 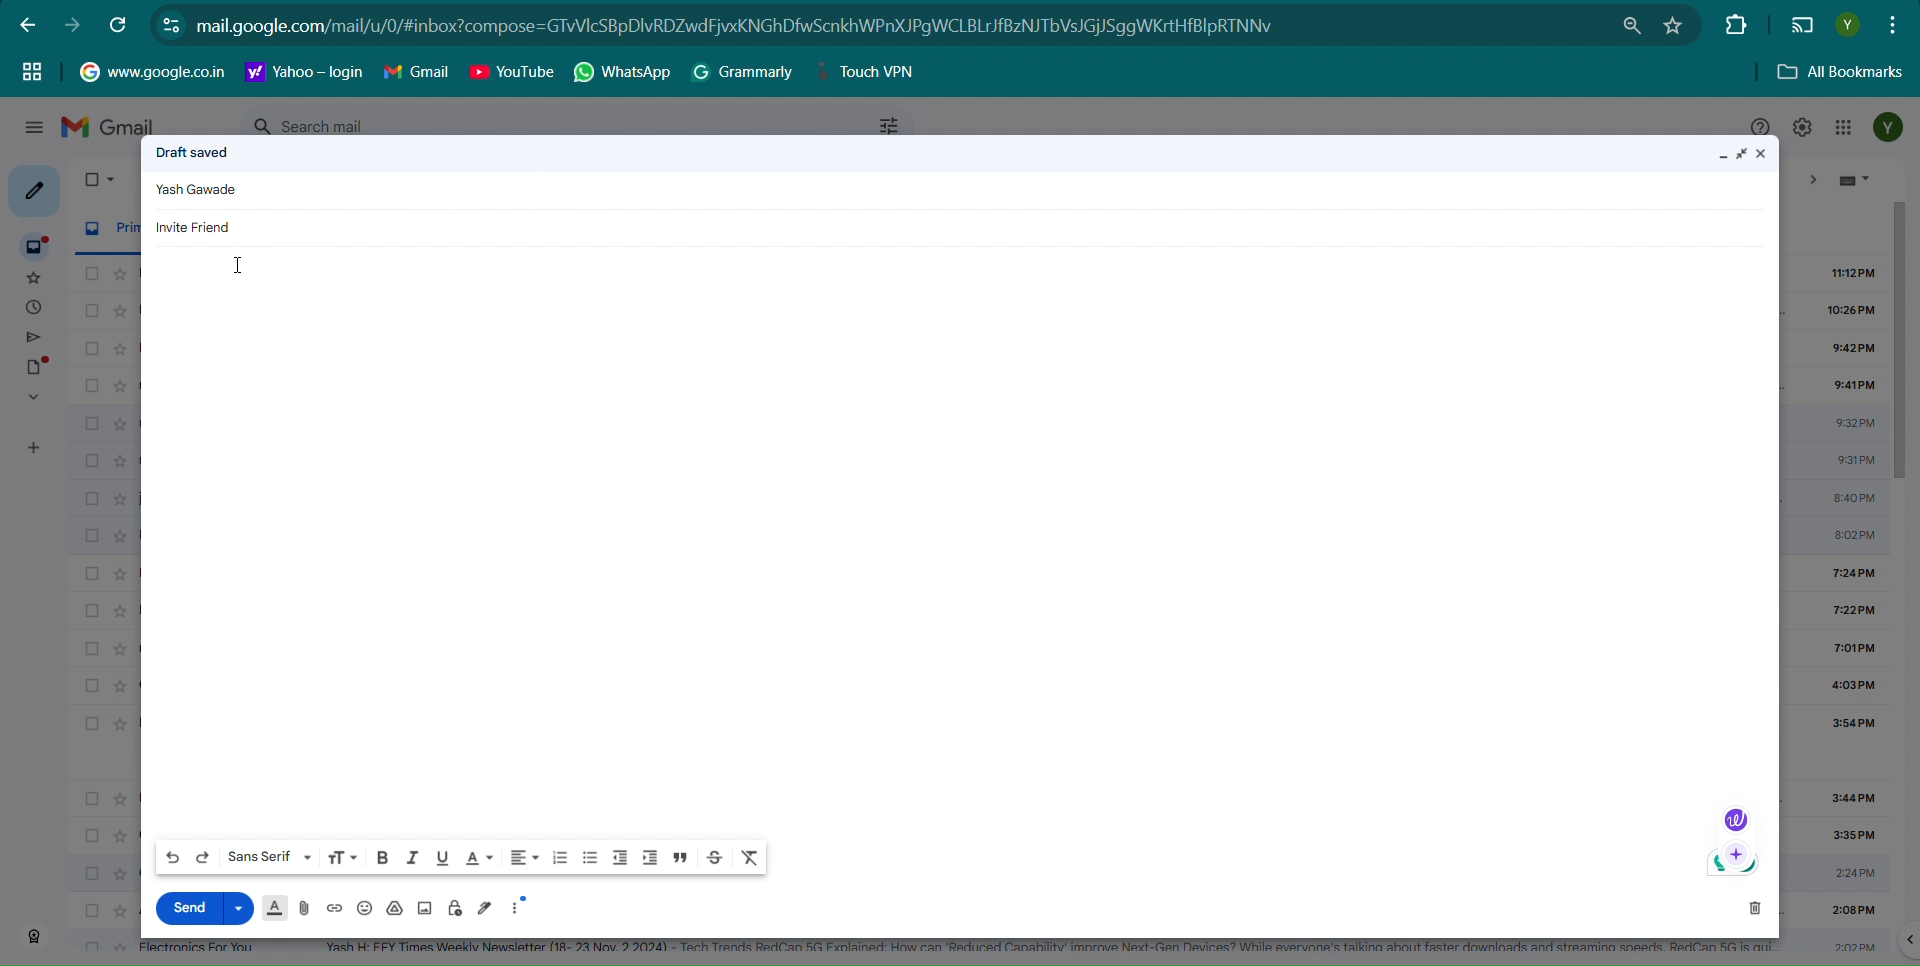 What do you see at coordinates (1734, 819) in the screenshot?
I see `Logo` at bounding box center [1734, 819].